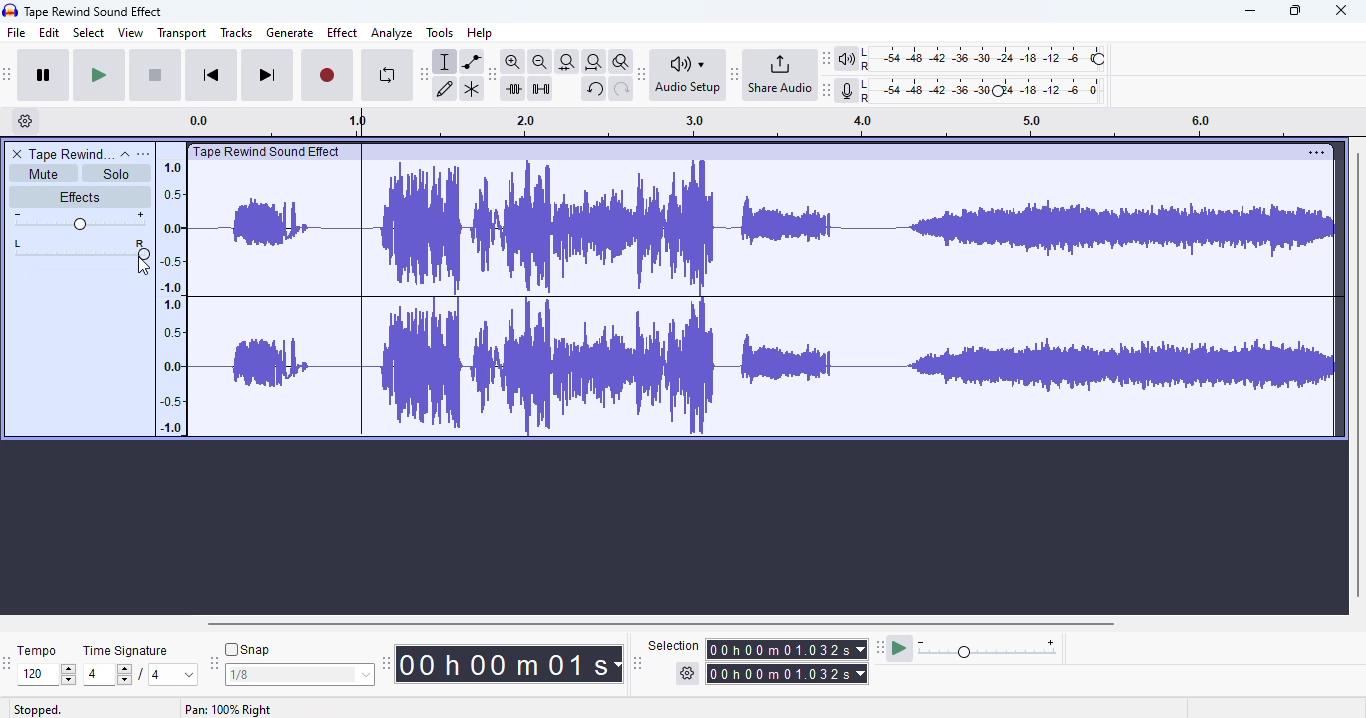 The width and height of the screenshot is (1366, 718). I want to click on tools, so click(440, 32).